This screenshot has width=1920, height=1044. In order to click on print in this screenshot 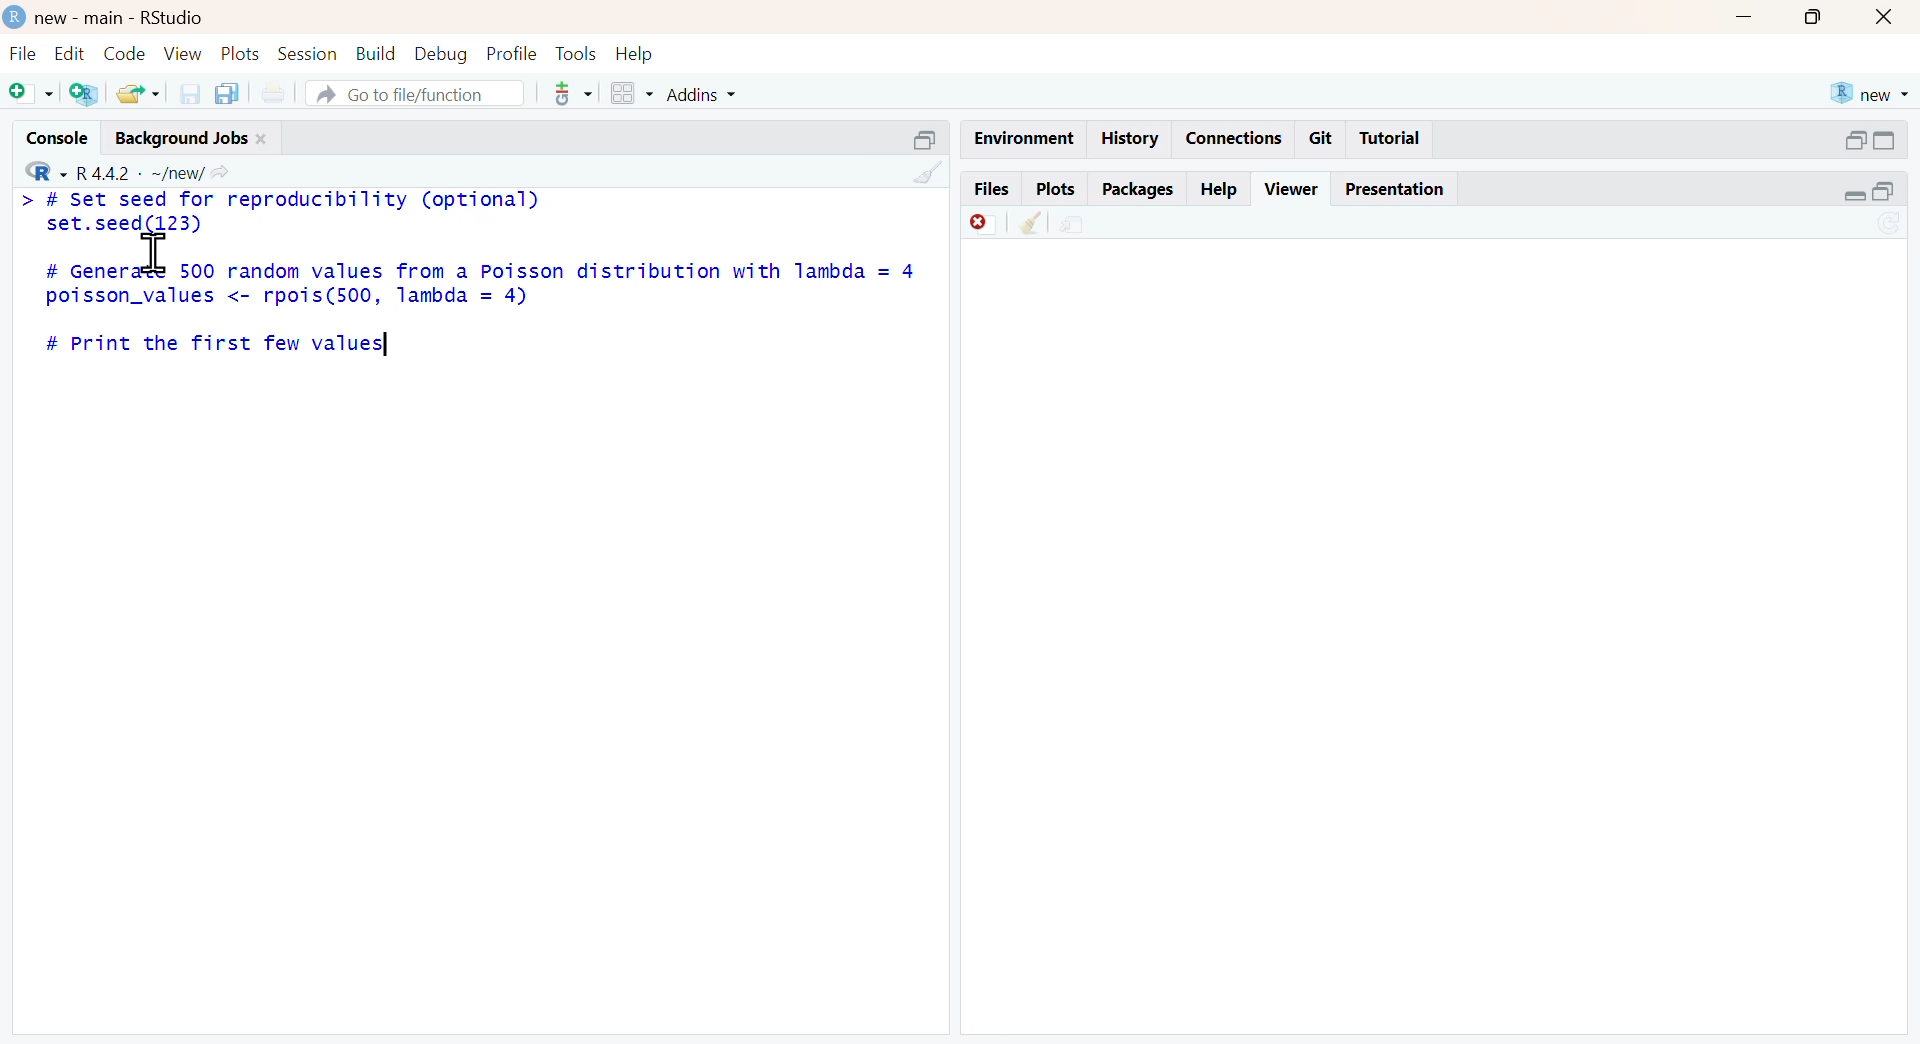, I will do `click(275, 90)`.